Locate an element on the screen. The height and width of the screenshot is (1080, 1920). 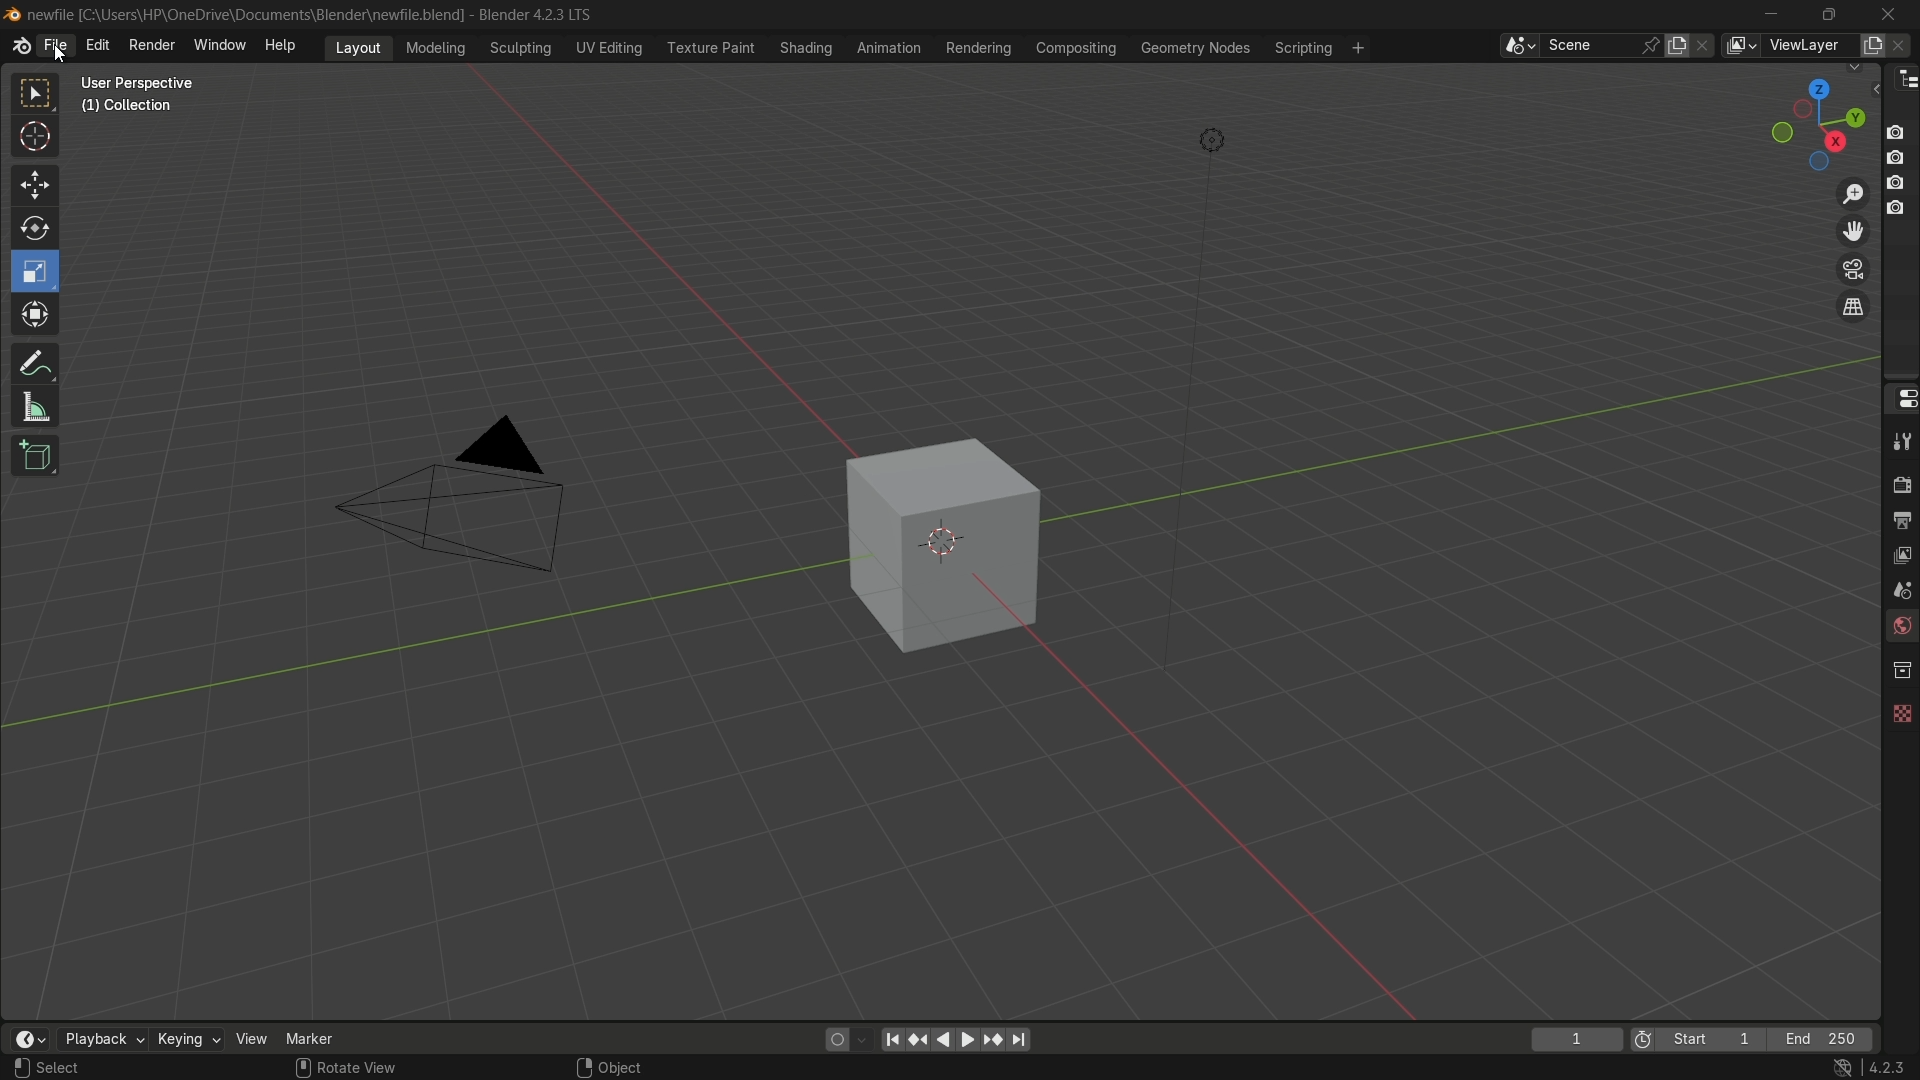
add workspace is located at coordinates (1356, 47).